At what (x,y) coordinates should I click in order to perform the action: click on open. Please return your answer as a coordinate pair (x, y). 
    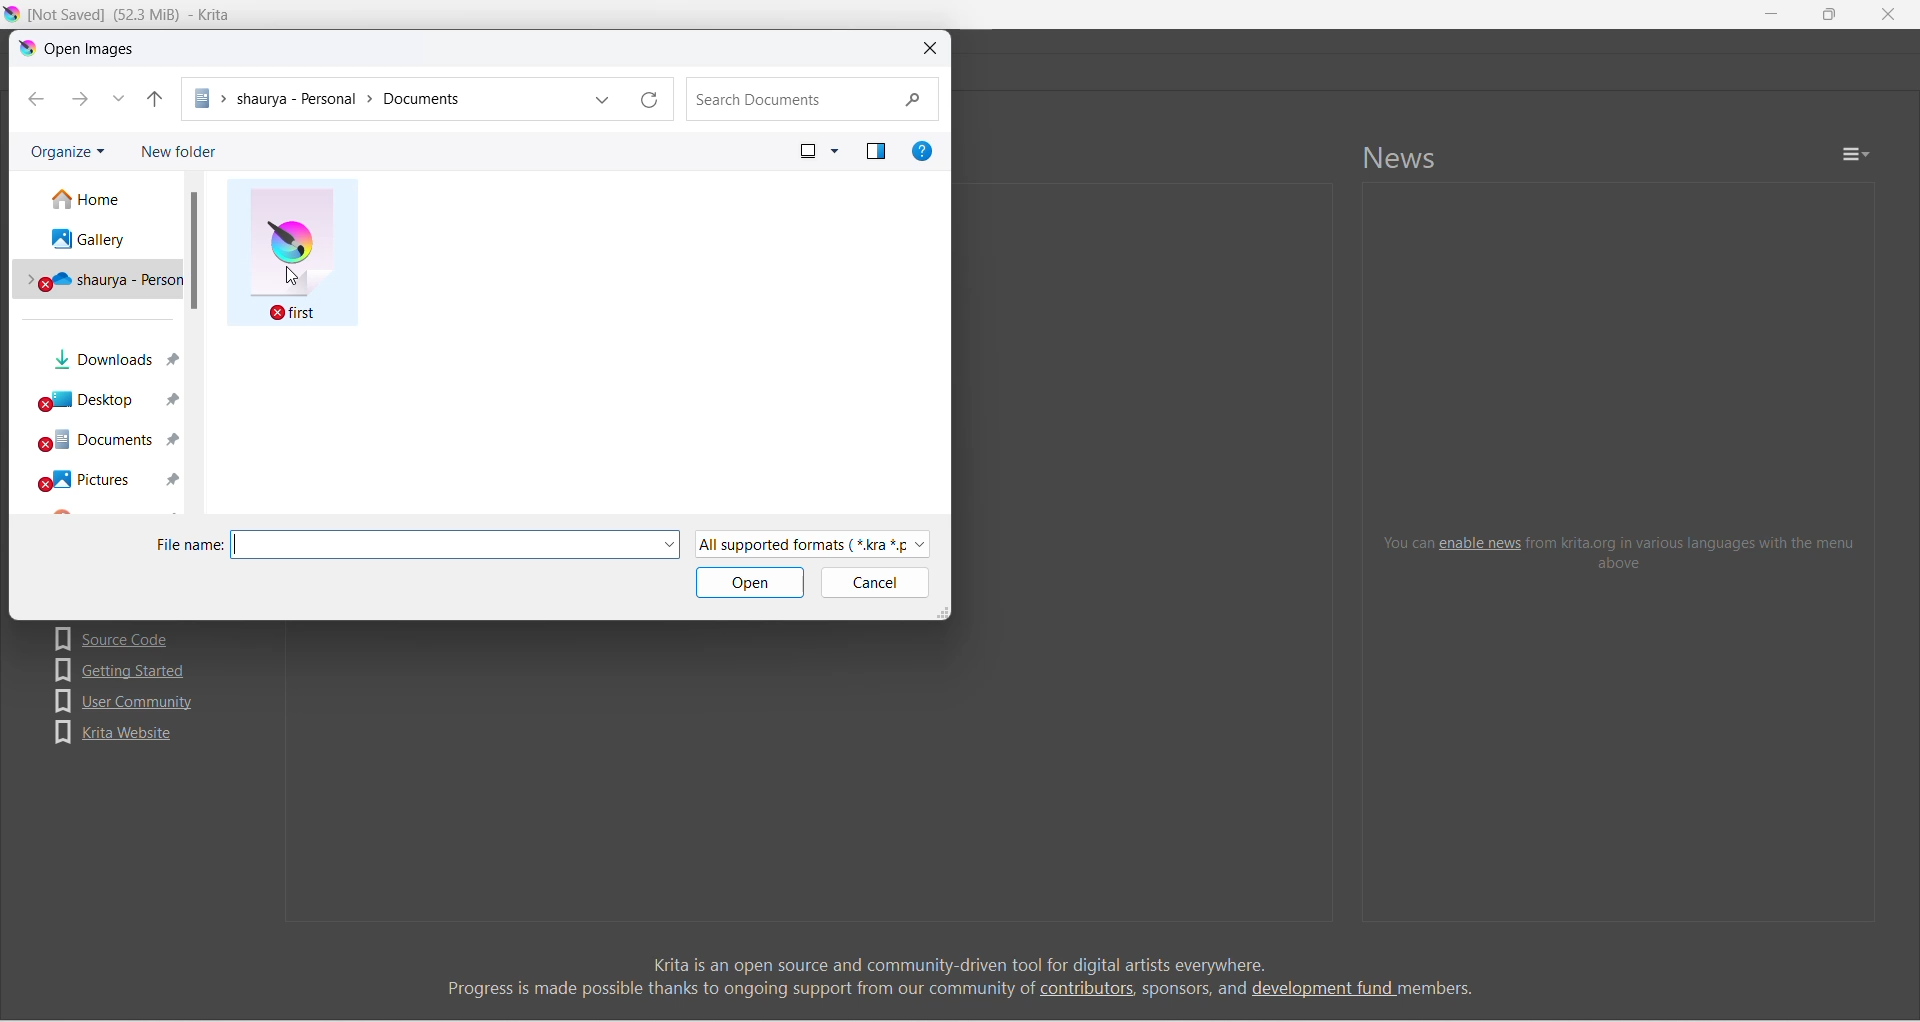
    Looking at the image, I should click on (751, 583).